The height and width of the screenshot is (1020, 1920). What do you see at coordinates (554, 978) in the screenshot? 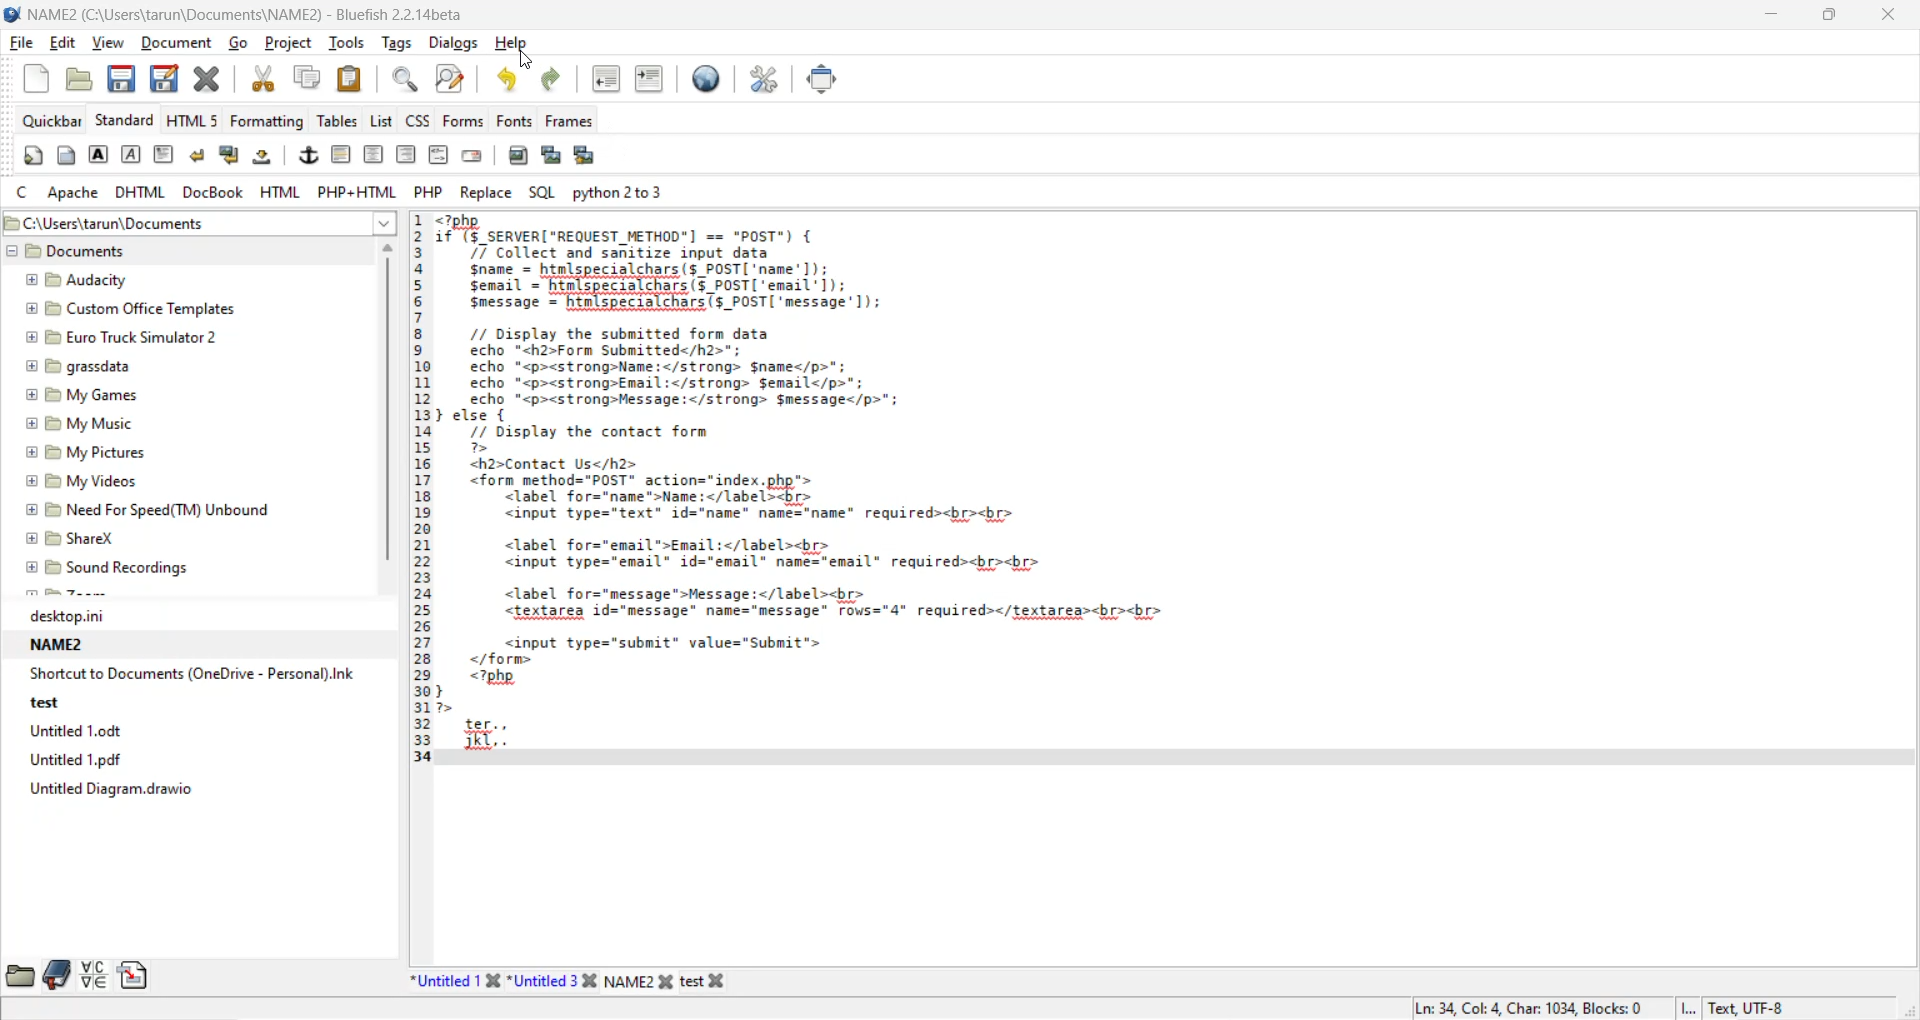
I see `Untitled 3` at bounding box center [554, 978].